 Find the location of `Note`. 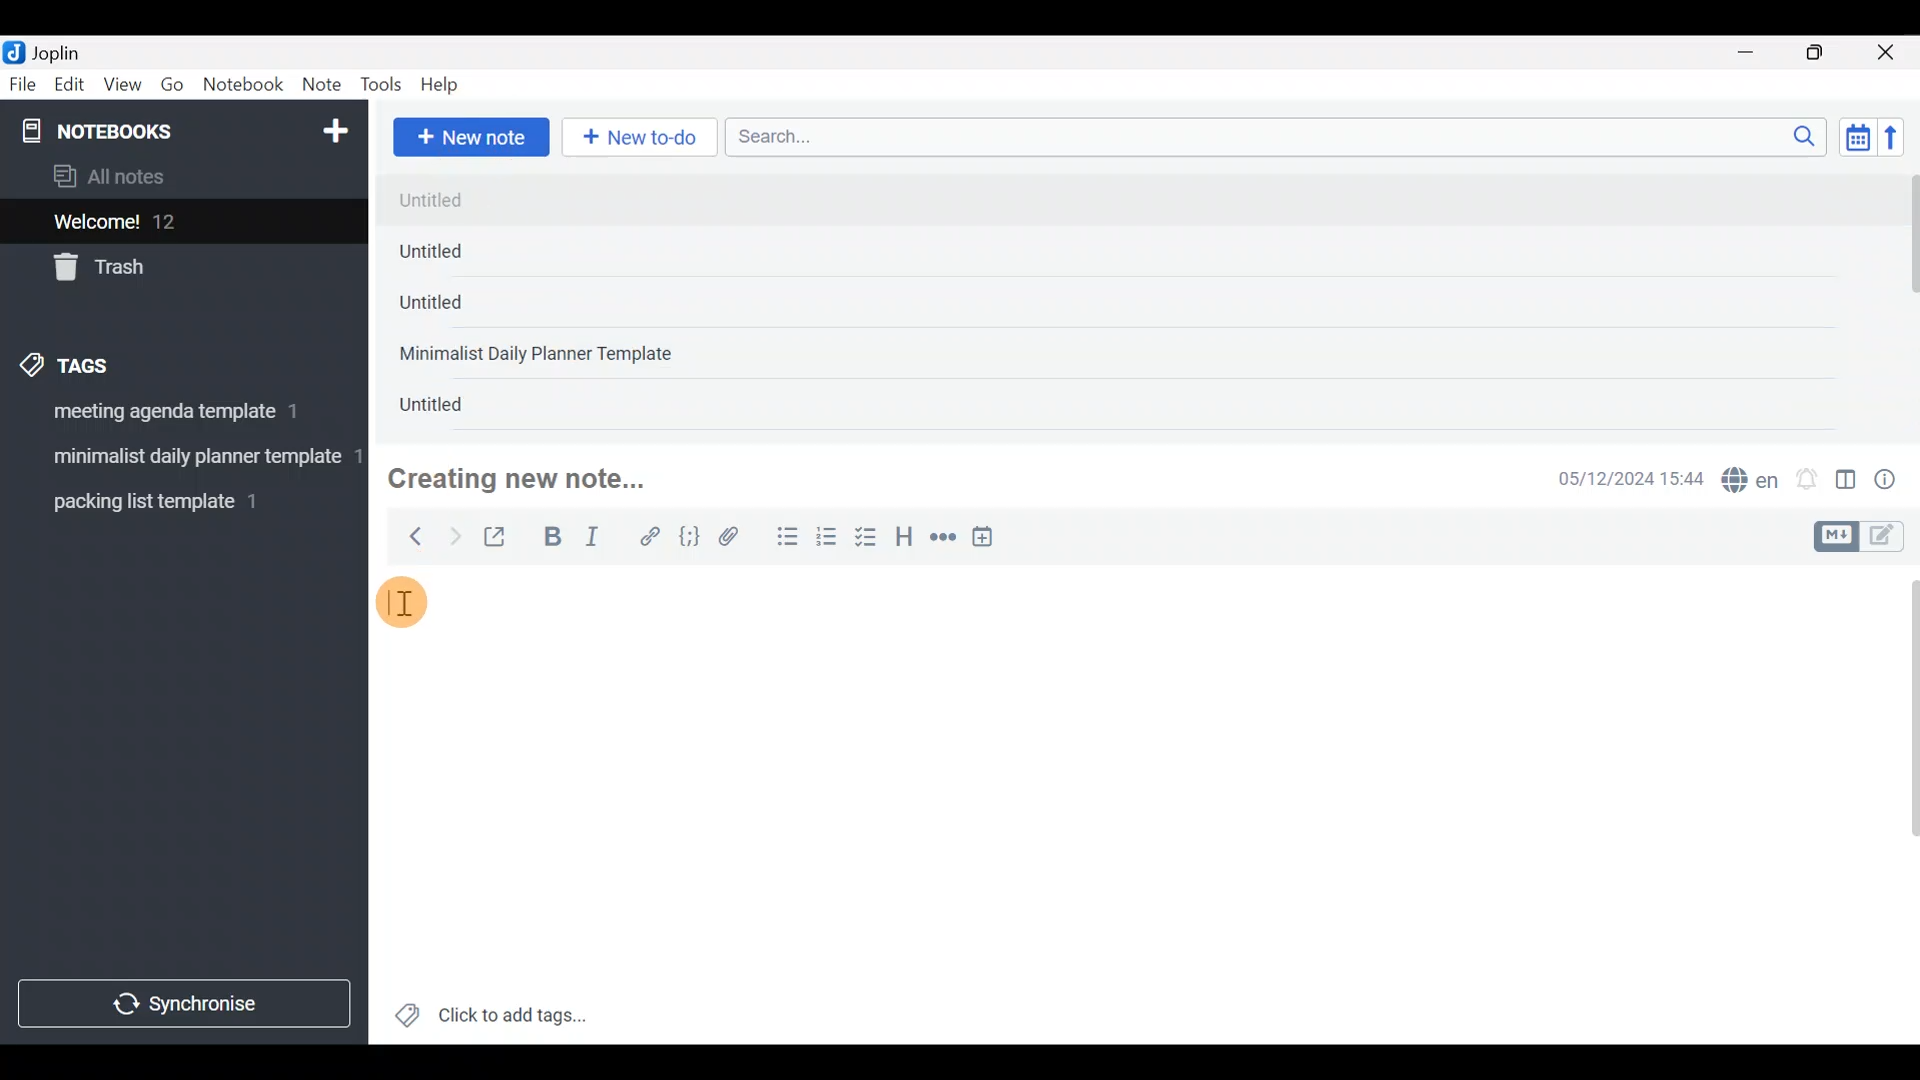

Note is located at coordinates (326, 86).